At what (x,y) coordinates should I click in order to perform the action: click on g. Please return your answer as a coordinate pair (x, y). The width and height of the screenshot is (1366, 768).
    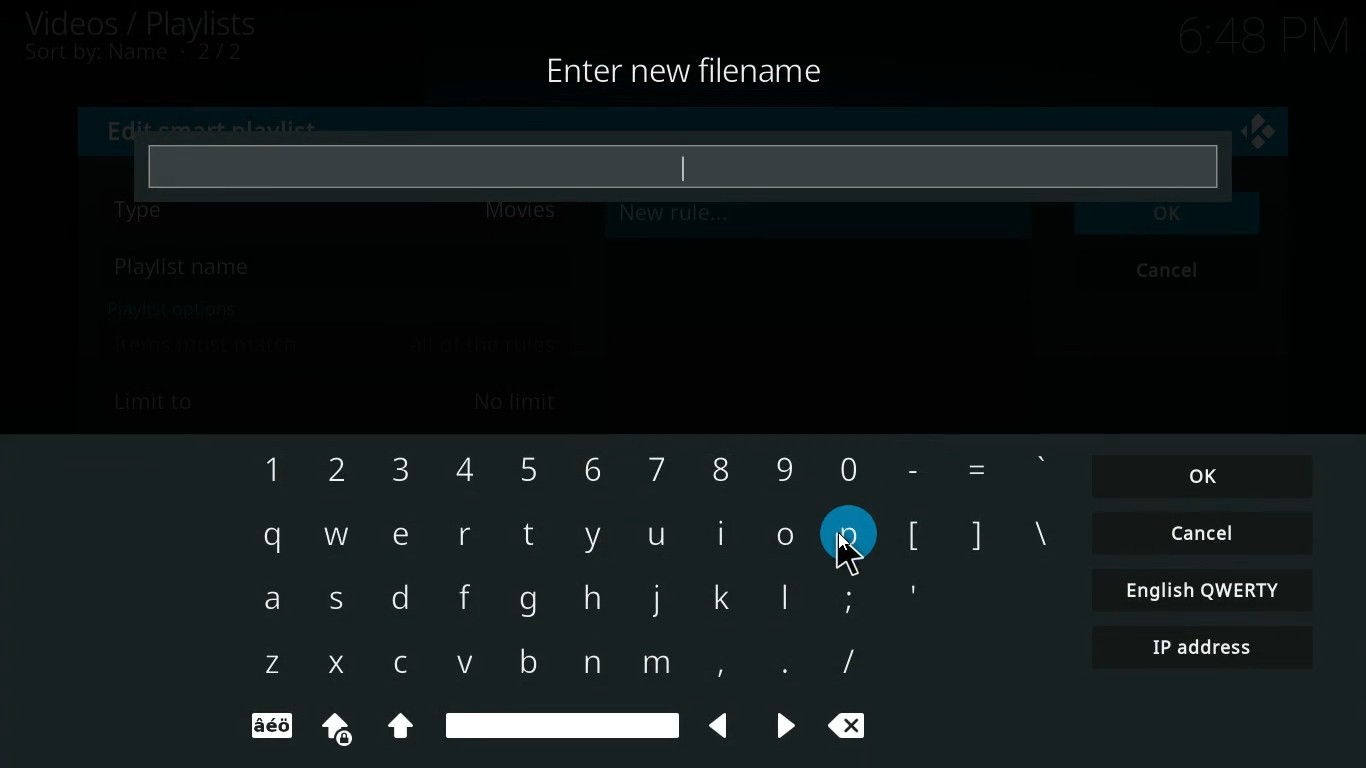
    Looking at the image, I should click on (527, 603).